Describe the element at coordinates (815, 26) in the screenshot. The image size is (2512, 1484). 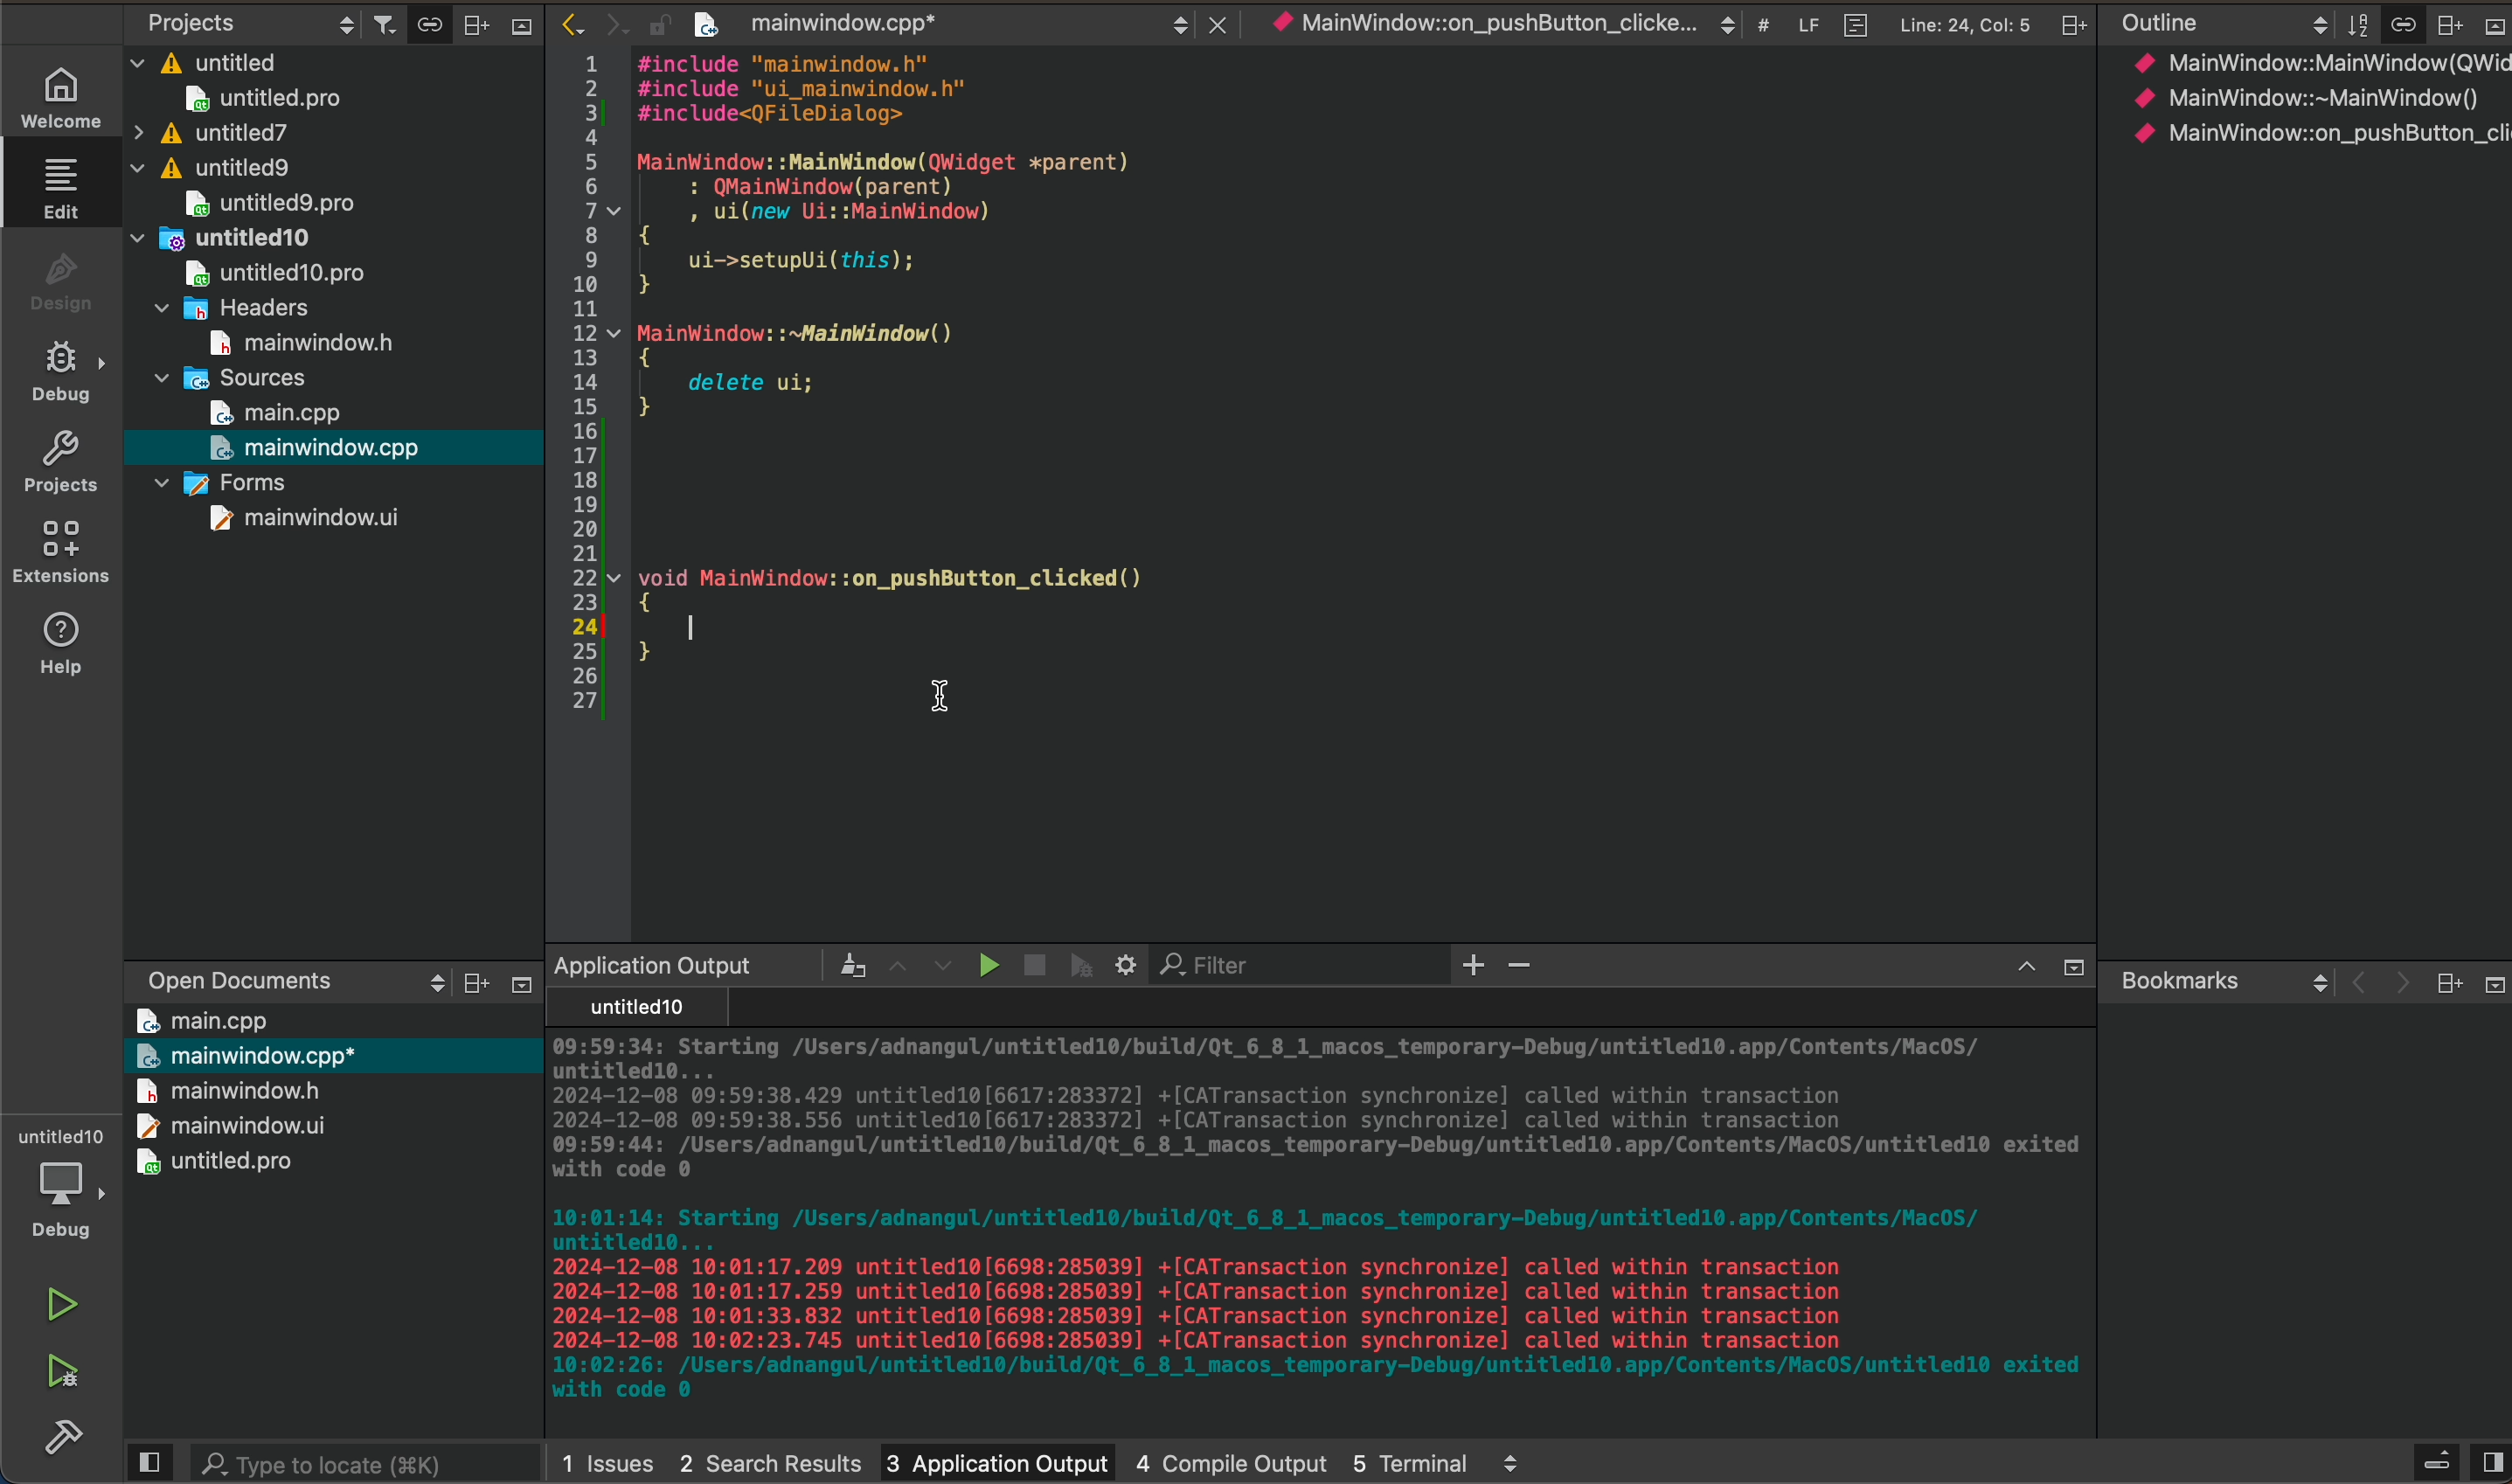
I see `mainwindow.cpp` at that location.